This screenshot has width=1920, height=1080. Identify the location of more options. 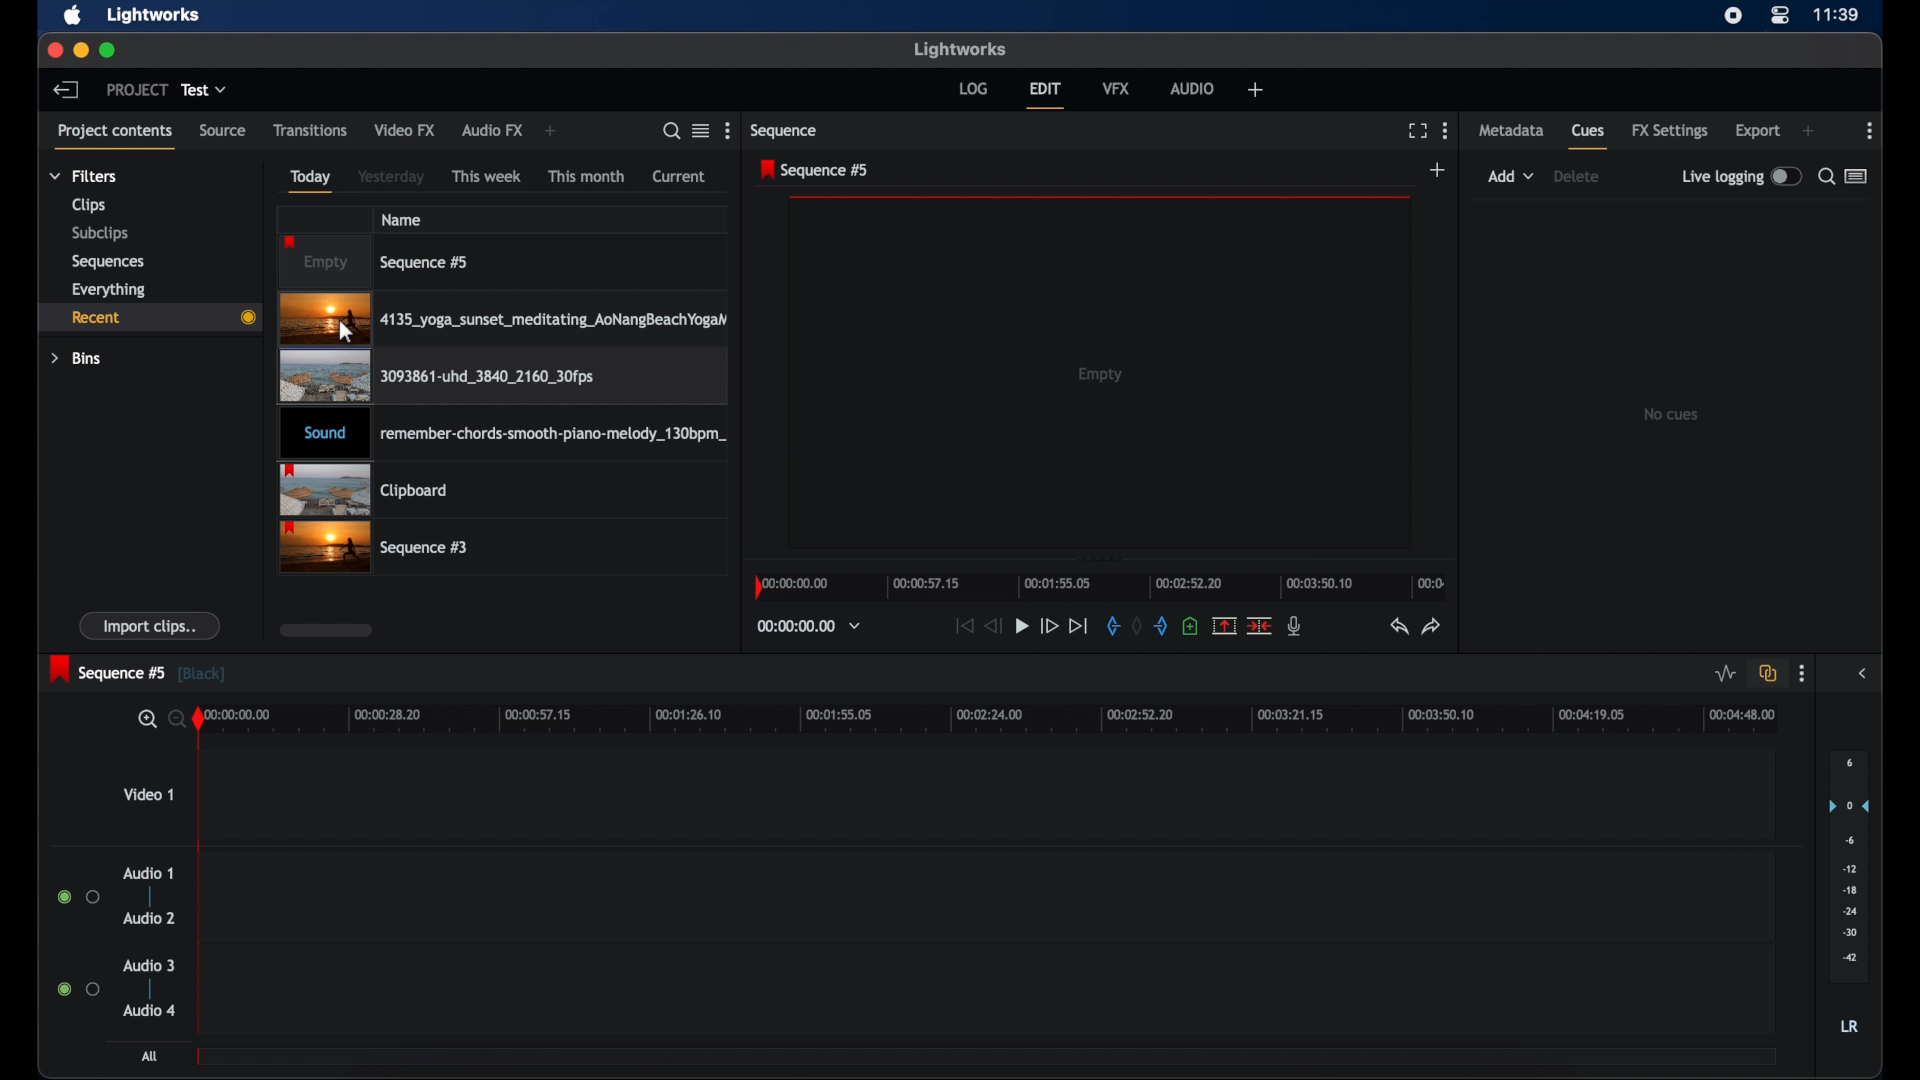
(1802, 675).